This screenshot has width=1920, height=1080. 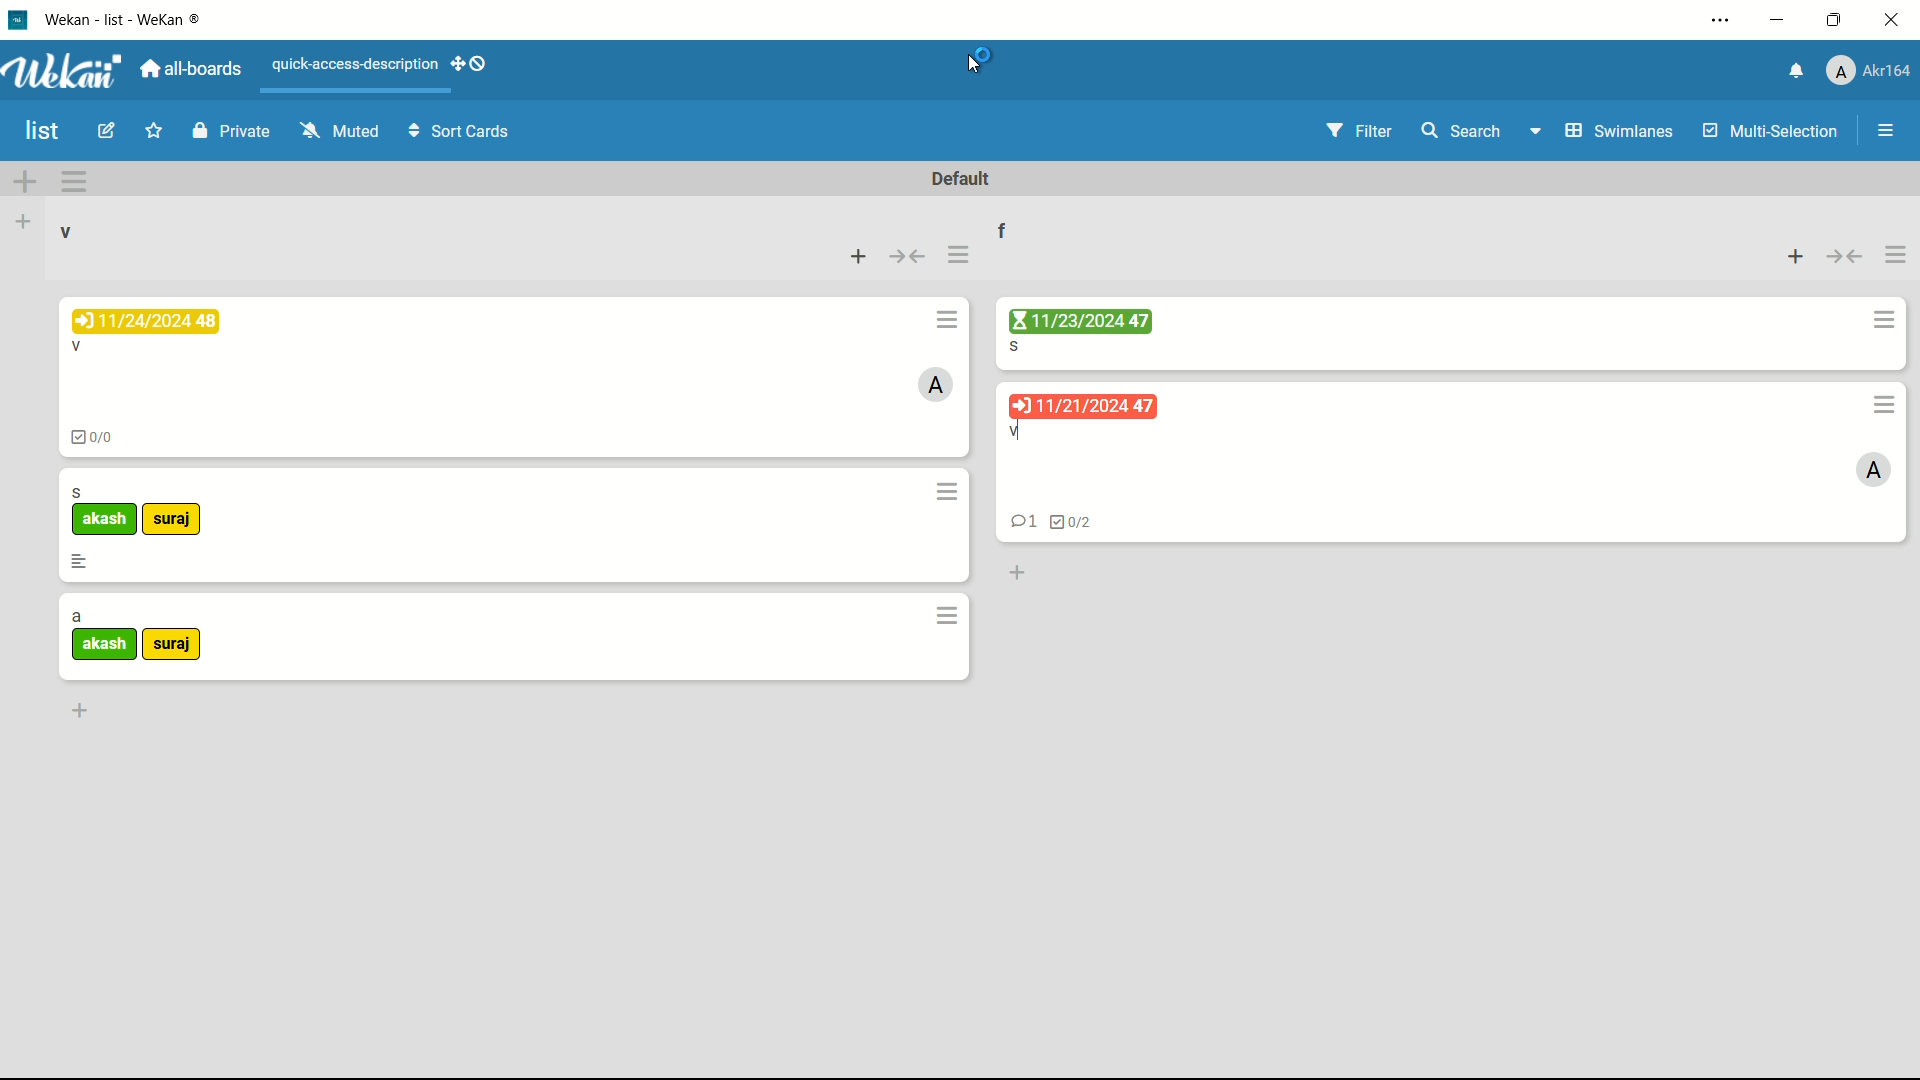 What do you see at coordinates (64, 232) in the screenshot?
I see `list name` at bounding box center [64, 232].